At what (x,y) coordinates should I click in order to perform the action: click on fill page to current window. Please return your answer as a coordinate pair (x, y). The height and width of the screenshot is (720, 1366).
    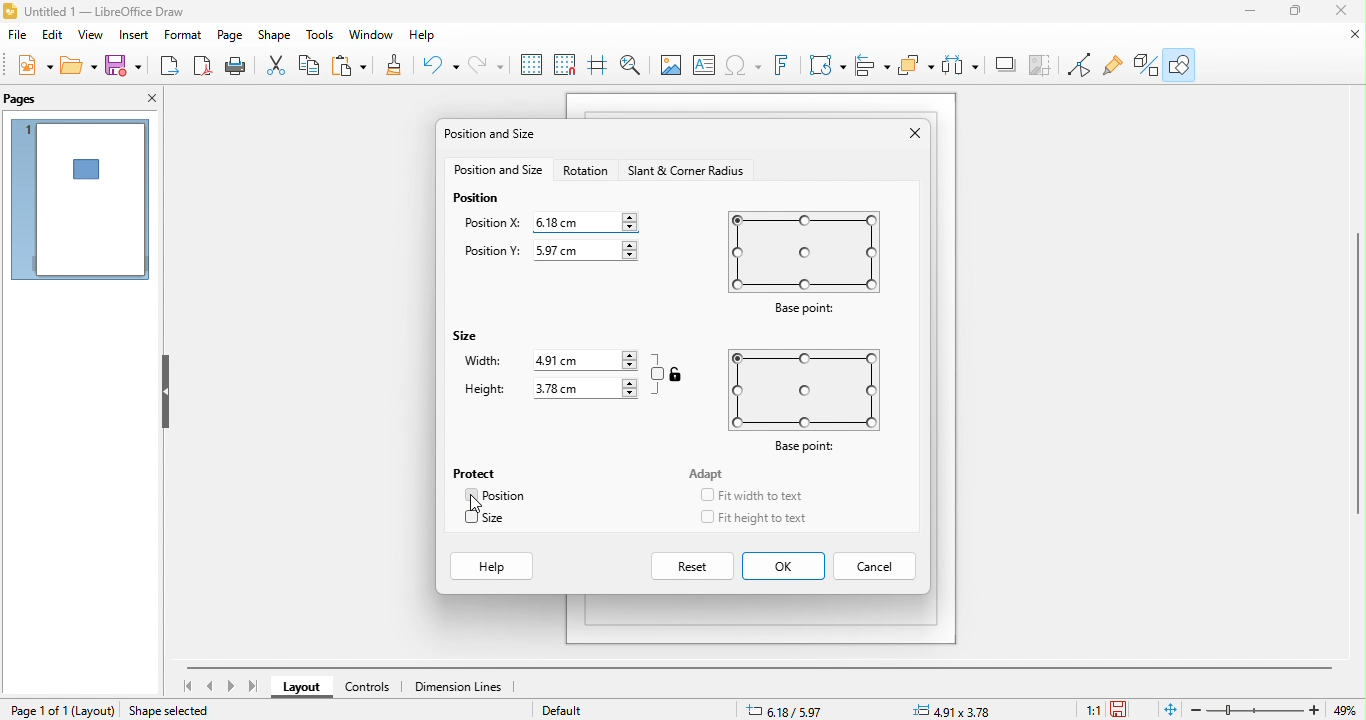
    Looking at the image, I should click on (1167, 709).